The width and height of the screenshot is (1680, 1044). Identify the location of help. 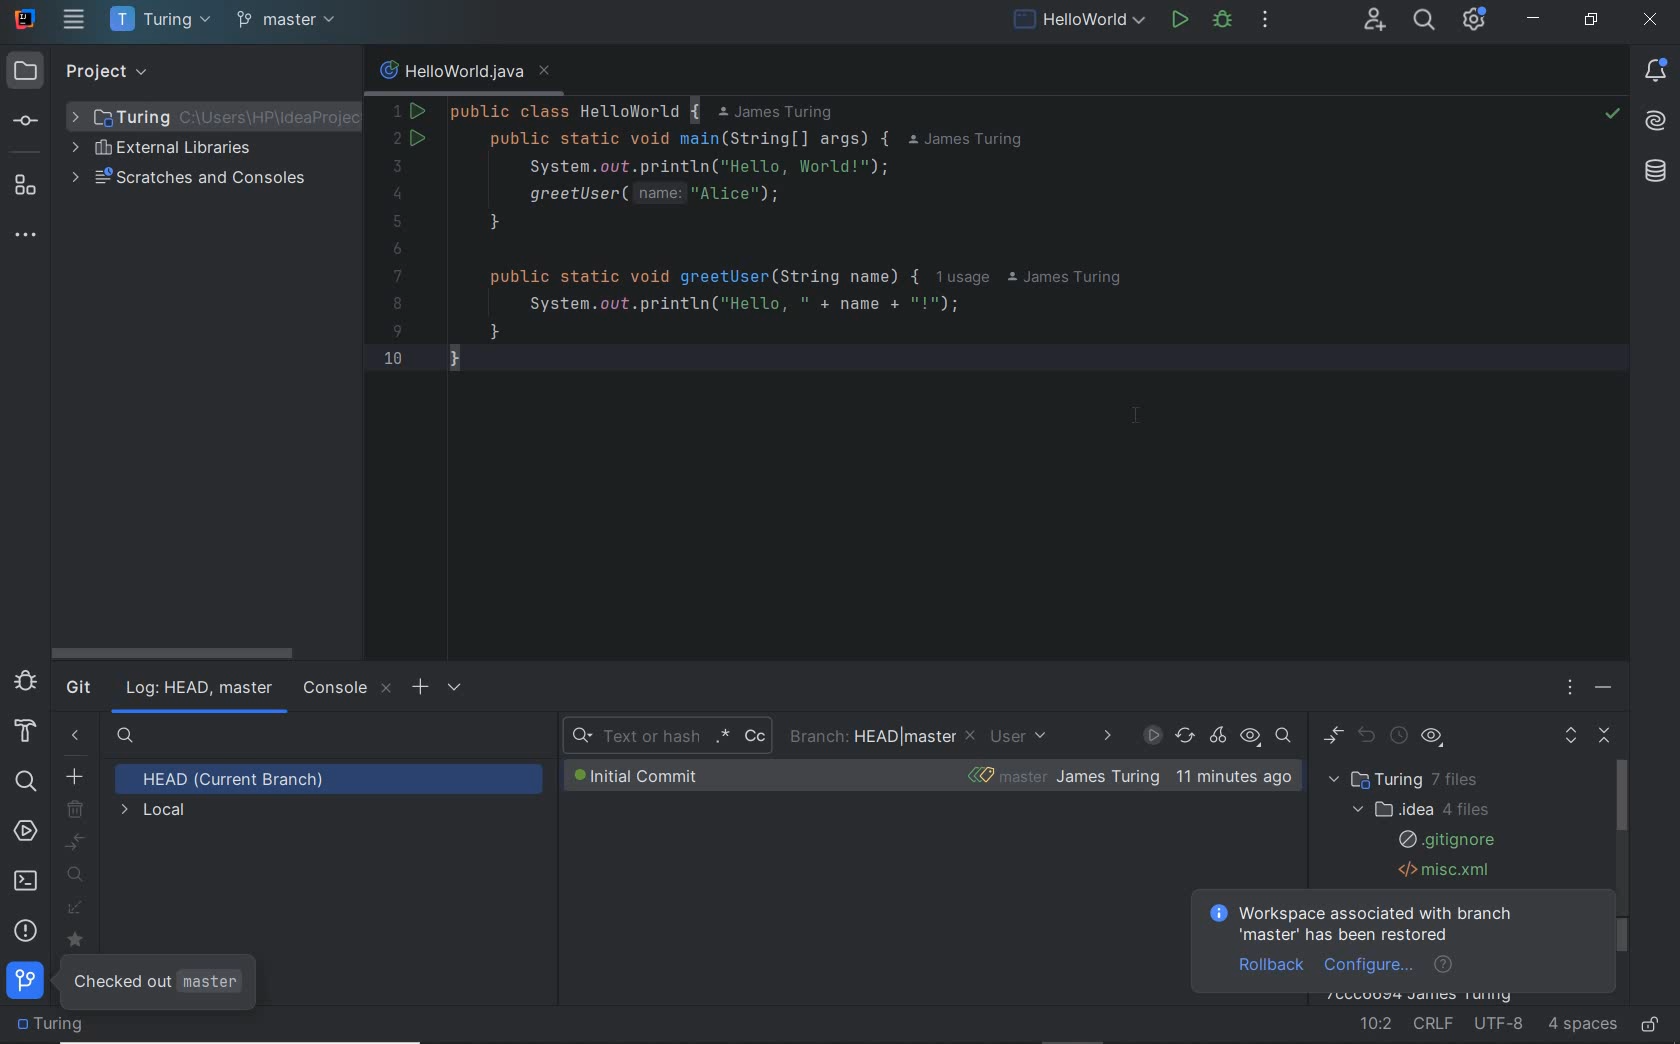
(1442, 967).